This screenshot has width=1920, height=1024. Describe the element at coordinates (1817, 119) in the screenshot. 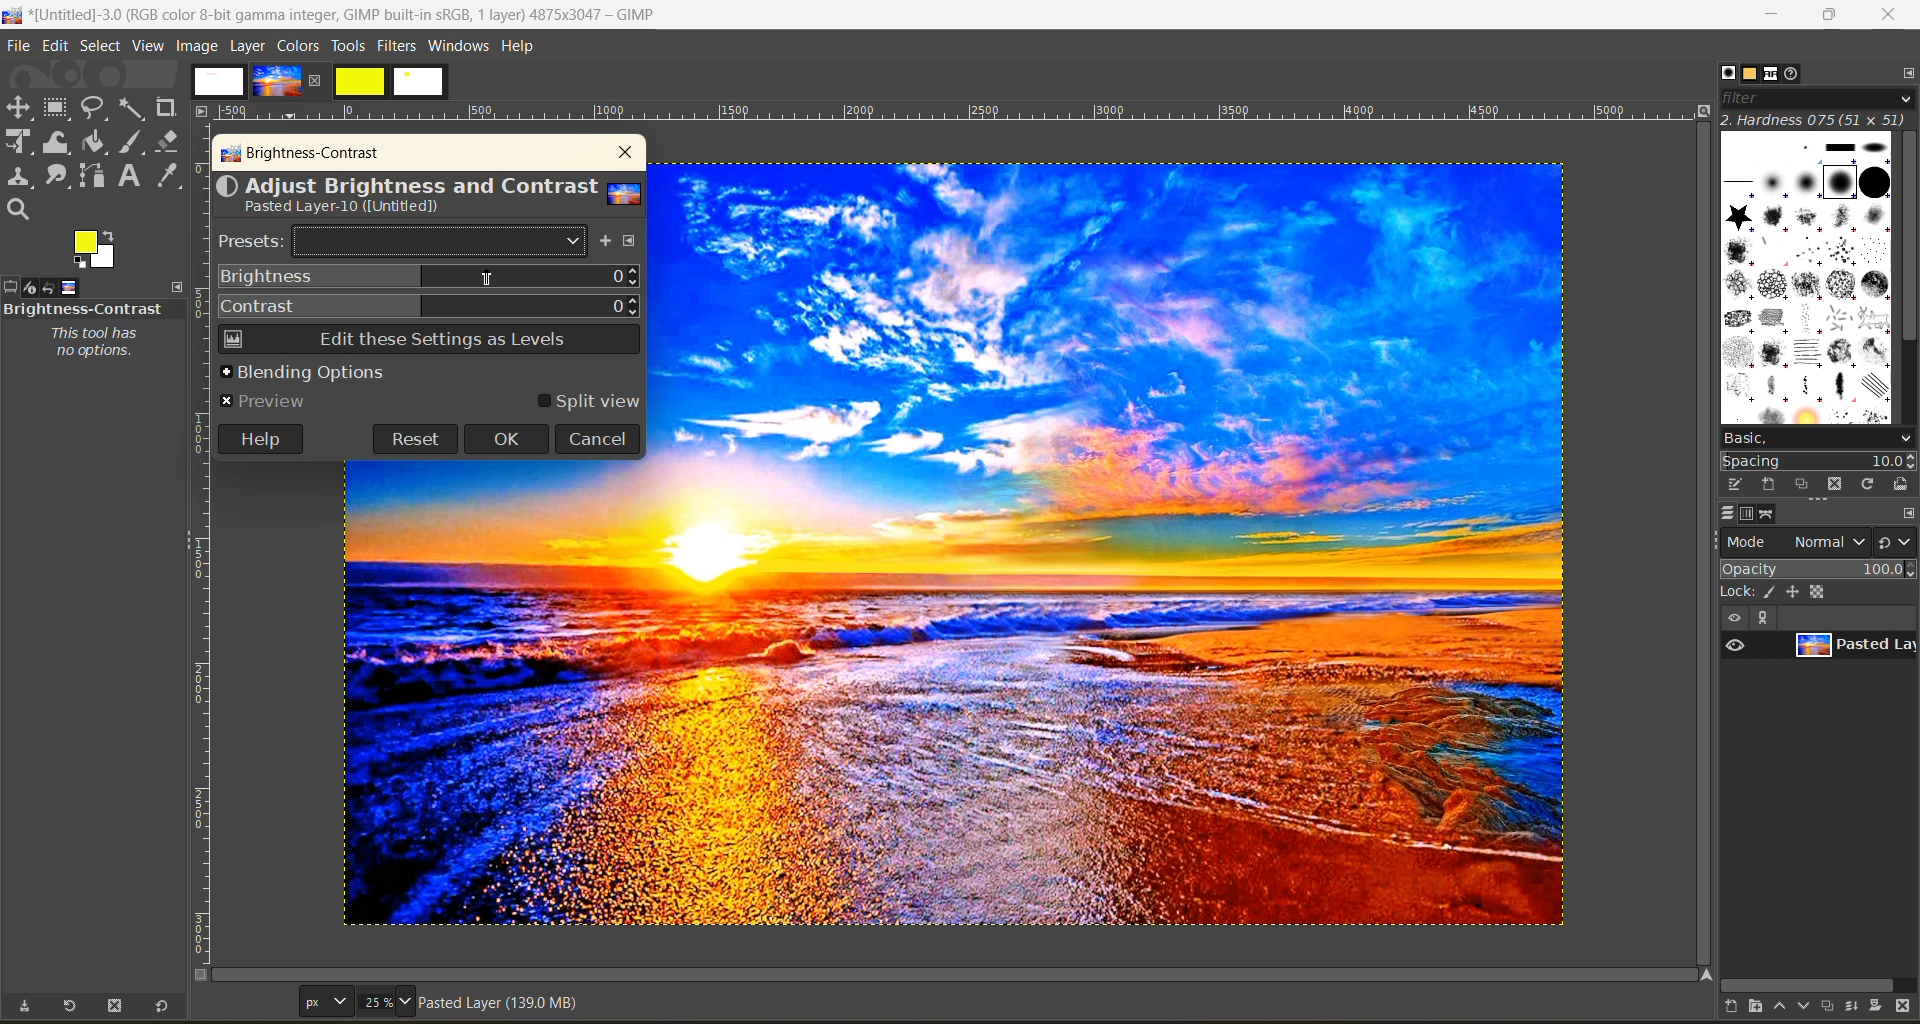

I see `hardness` at that location.